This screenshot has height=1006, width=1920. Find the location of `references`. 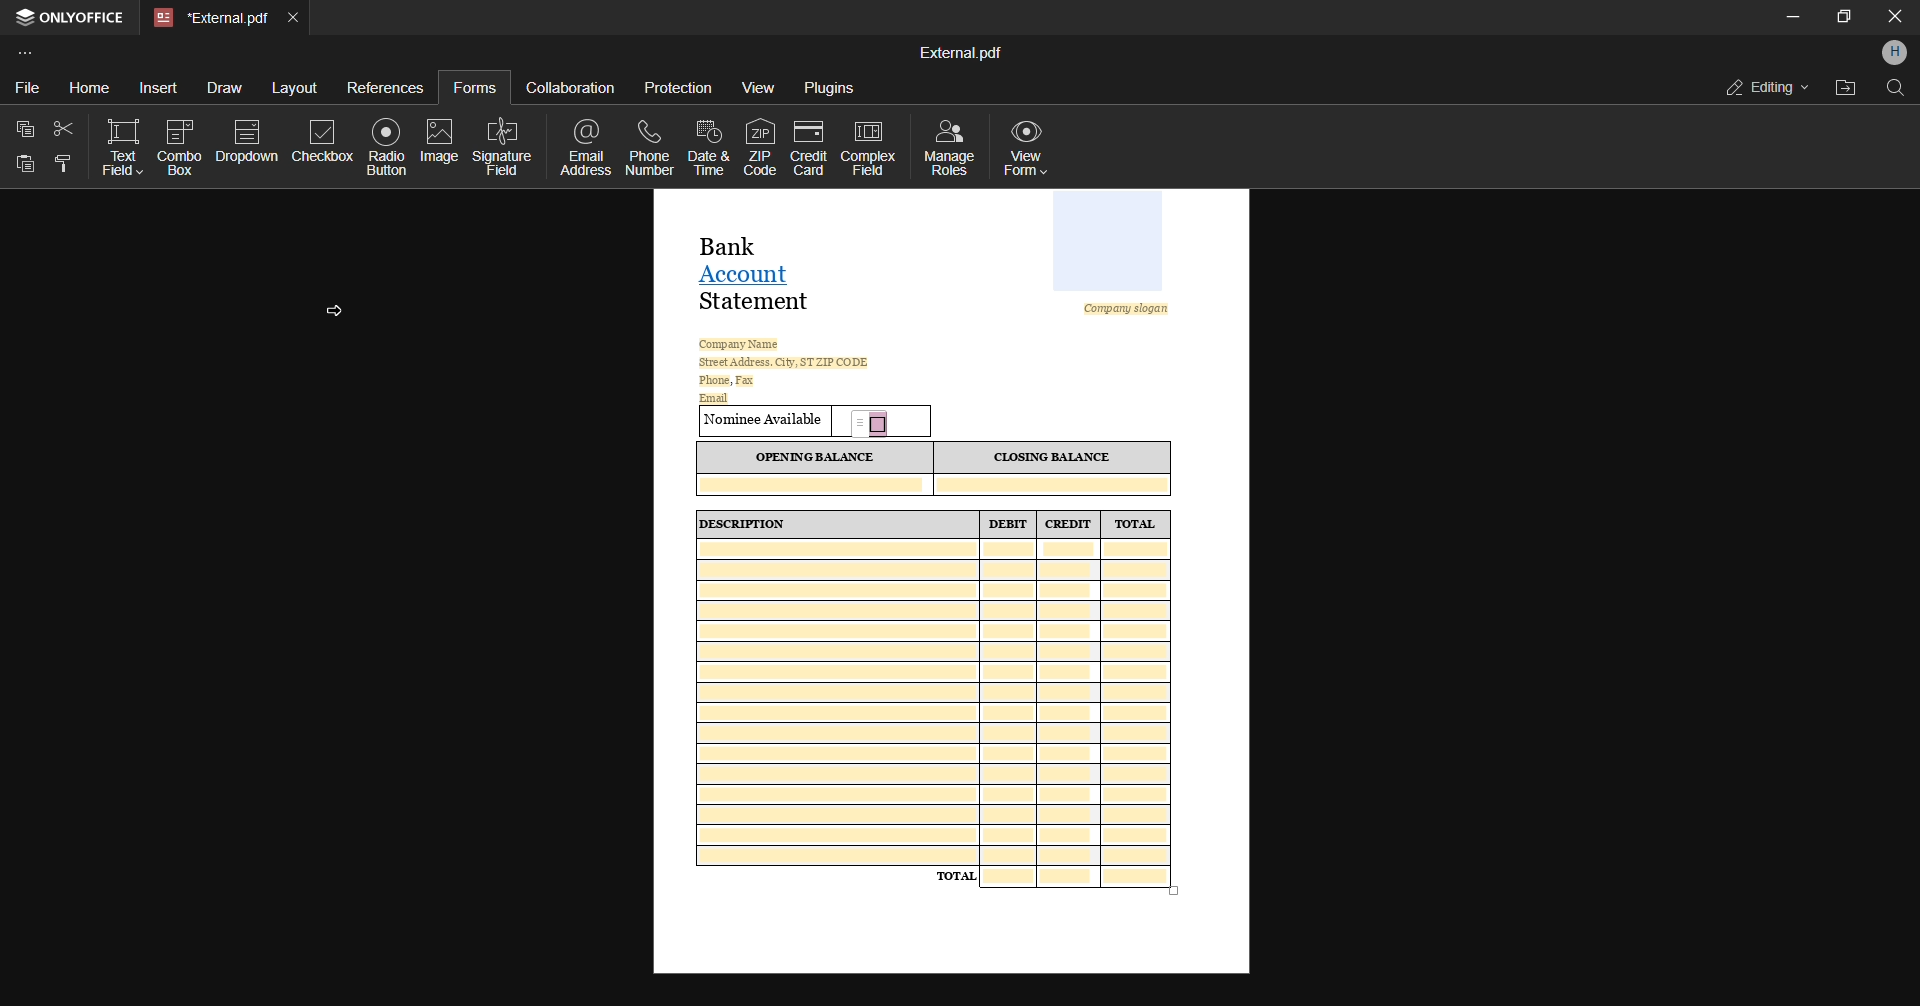

references is located at coordinates (387, 87).